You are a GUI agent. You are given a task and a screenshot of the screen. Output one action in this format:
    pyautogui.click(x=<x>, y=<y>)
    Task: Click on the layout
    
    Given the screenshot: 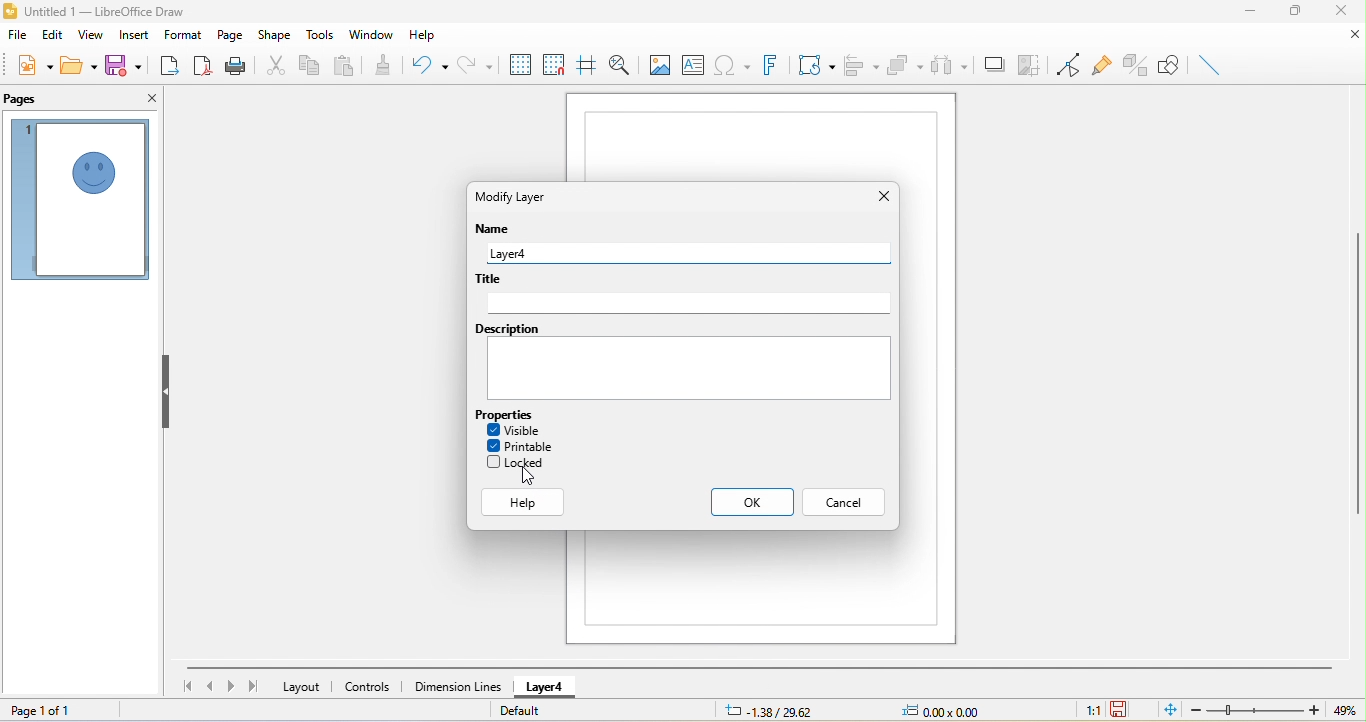 What is the action you would take?
    pyautogui.click(x=302, y=688)
    